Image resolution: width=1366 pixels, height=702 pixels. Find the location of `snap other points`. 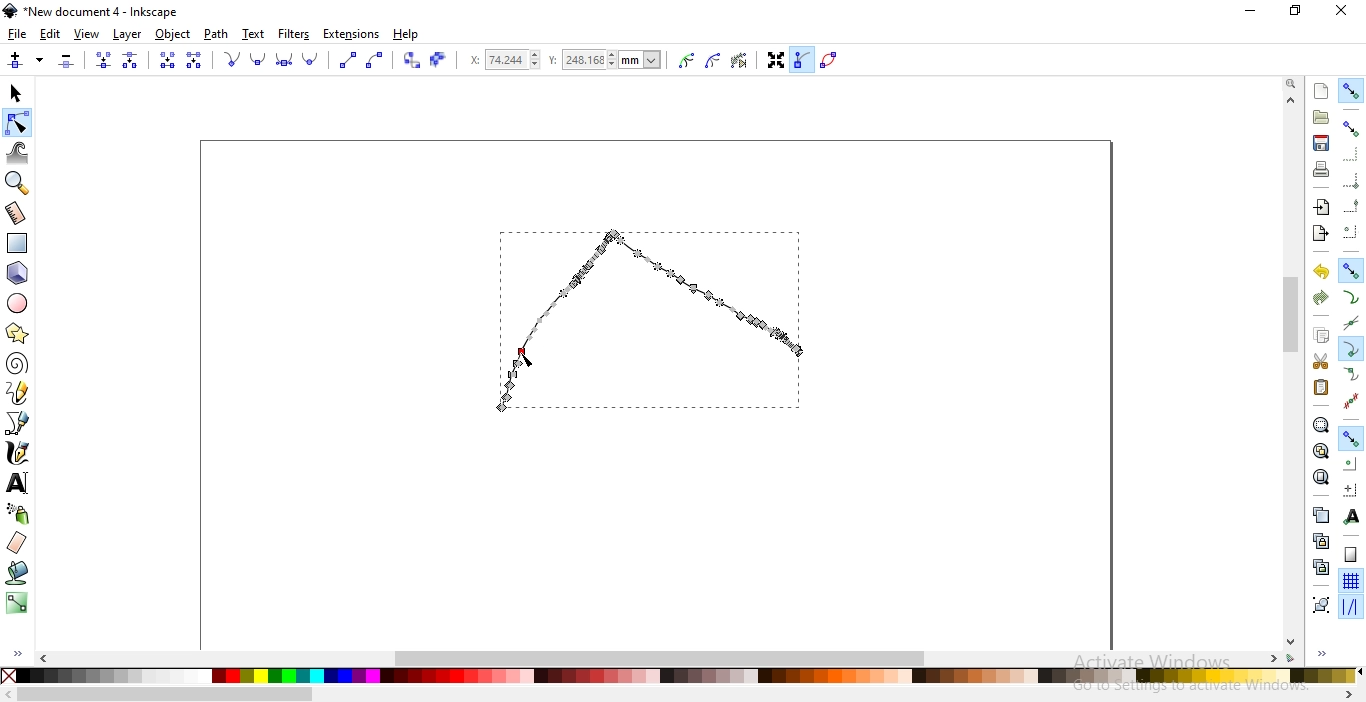

snap other points is located at coordinates (1351, 437).